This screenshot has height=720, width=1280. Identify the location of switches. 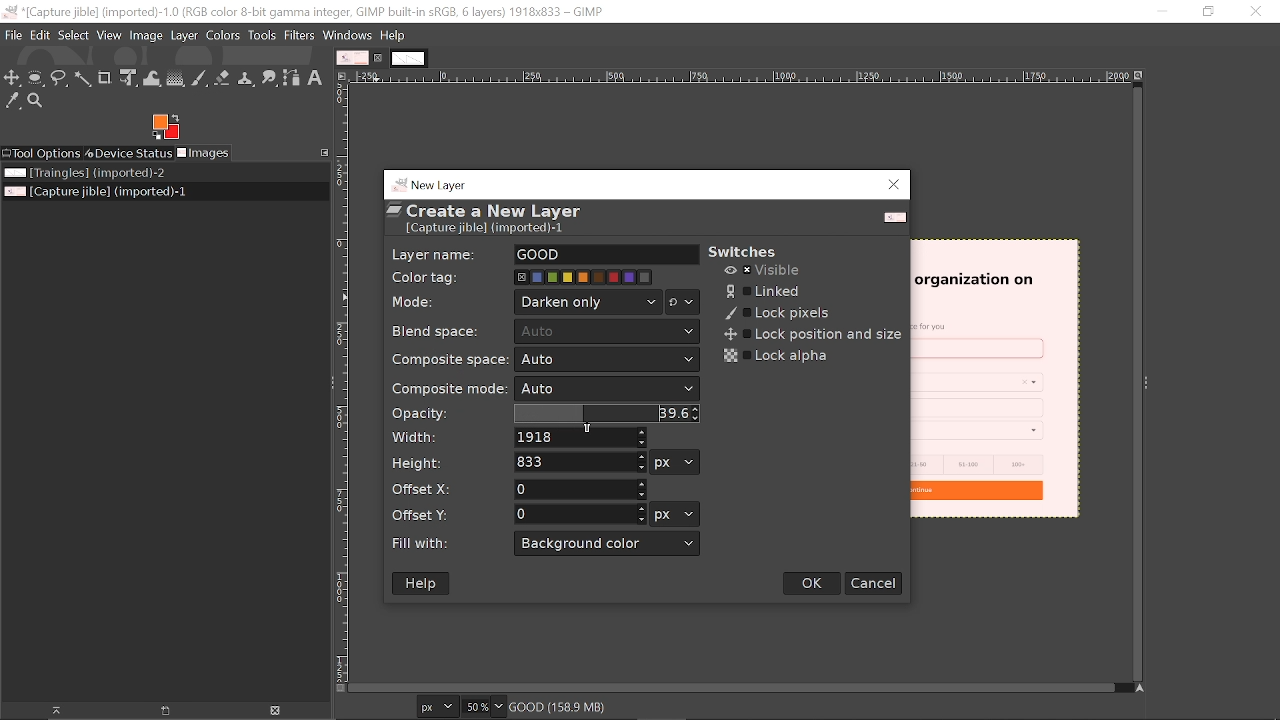
(752, 252).